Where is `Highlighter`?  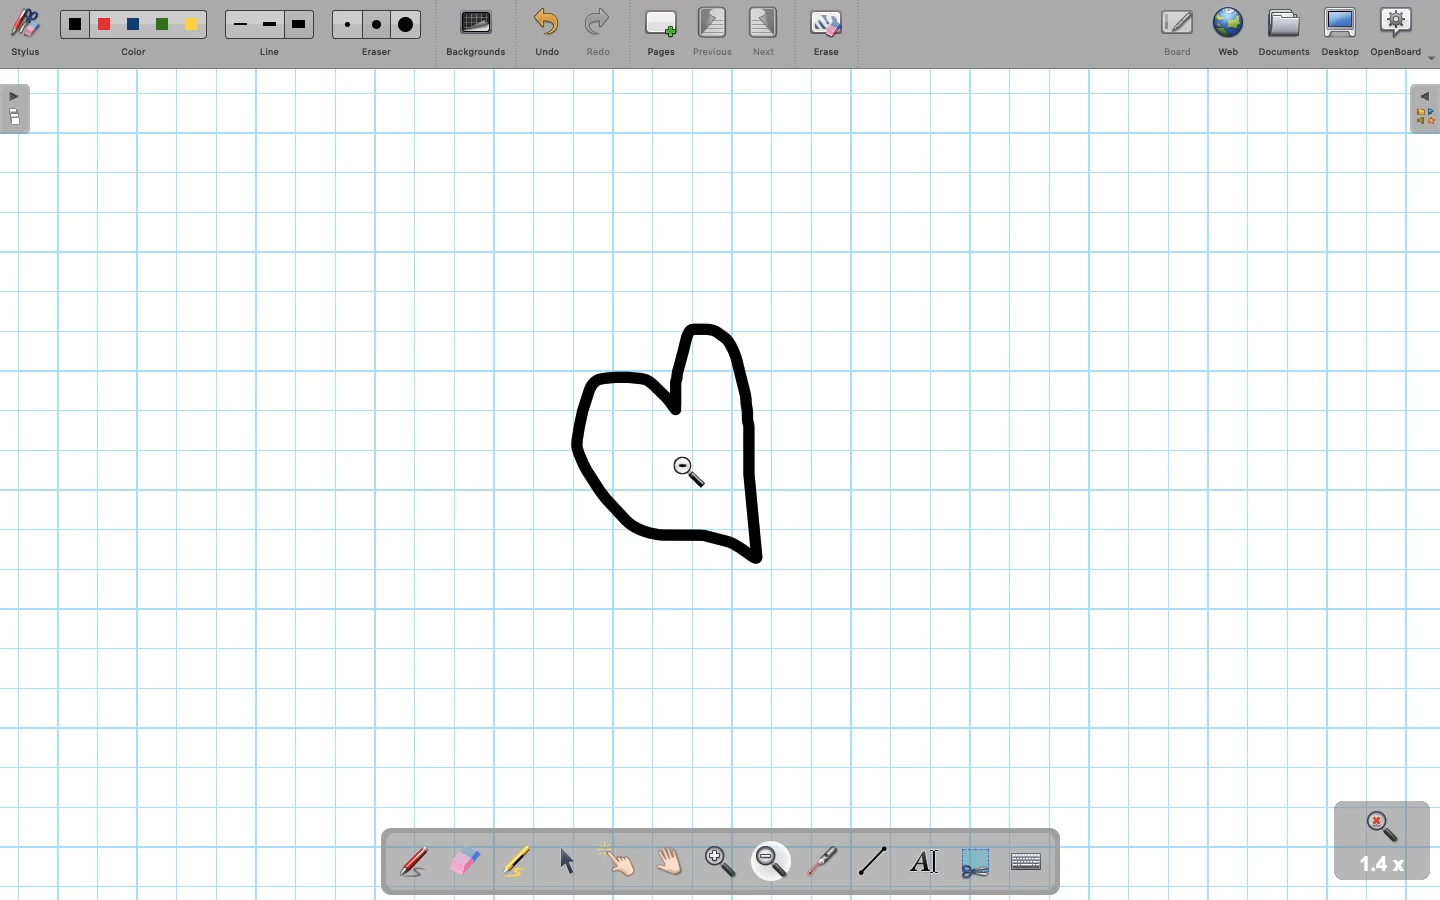 Highlighter is located at coordinates (516, 863).